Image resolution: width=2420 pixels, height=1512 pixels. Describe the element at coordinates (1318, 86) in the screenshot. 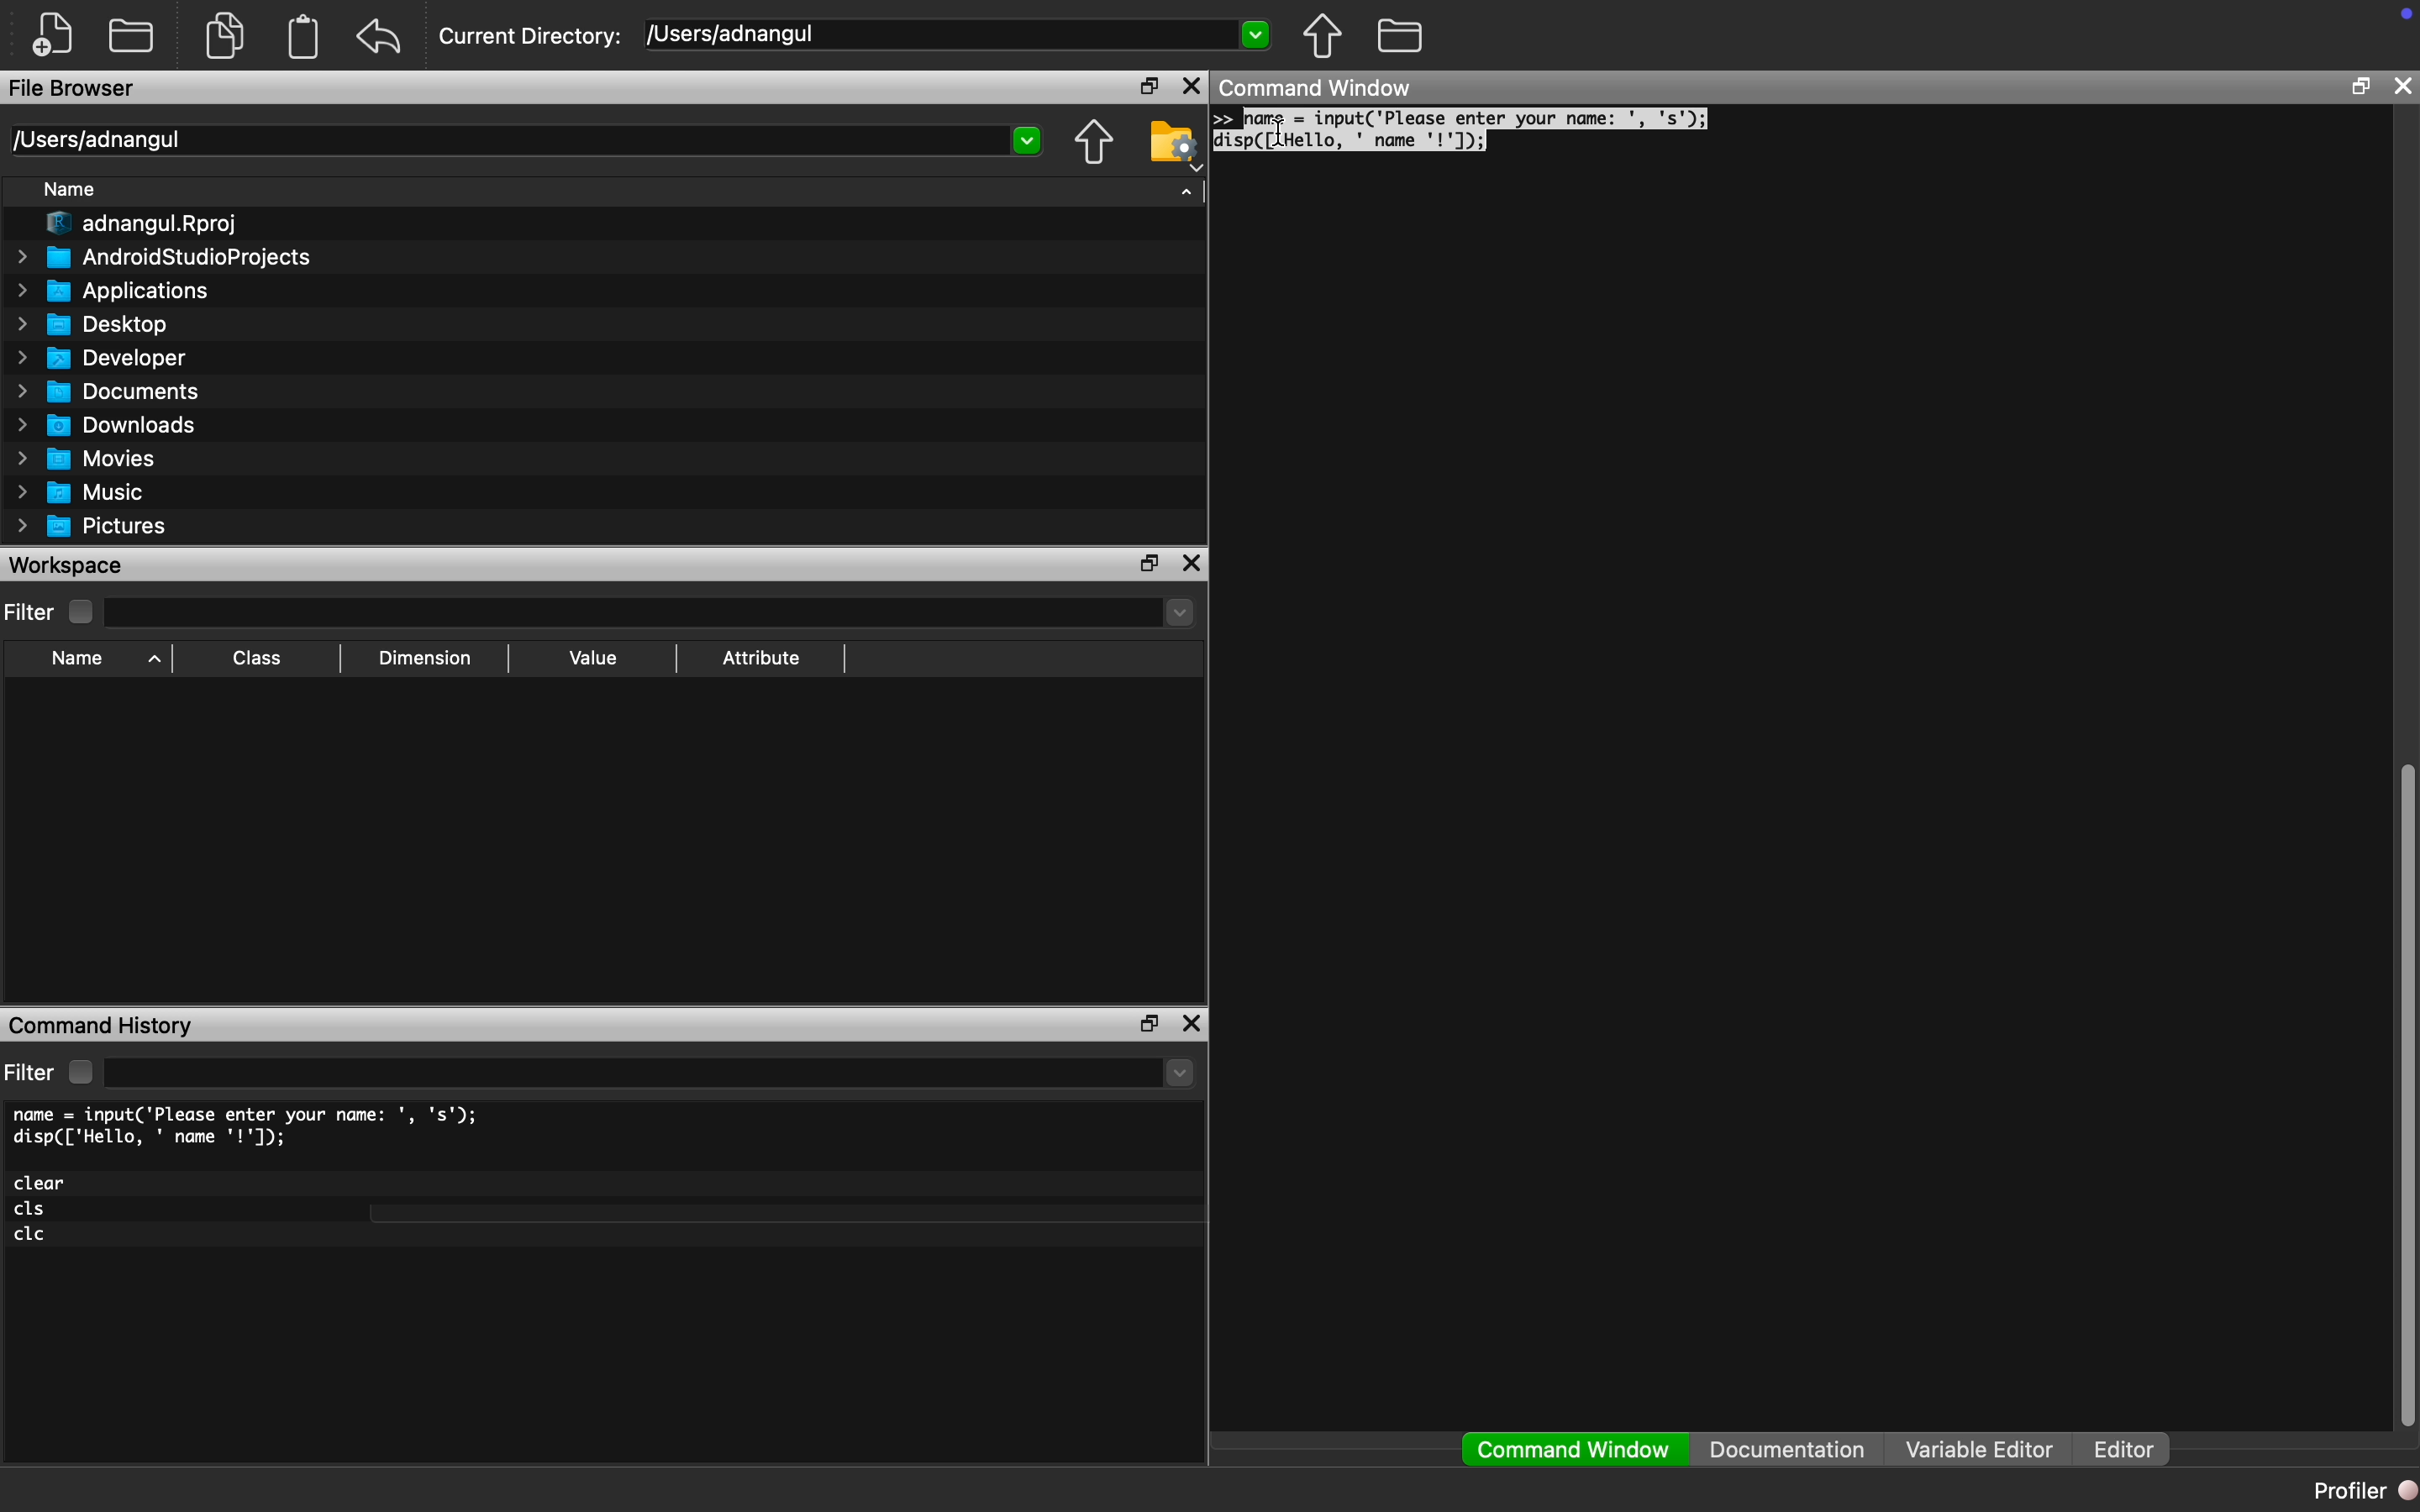

I see `Command Window` at that location.